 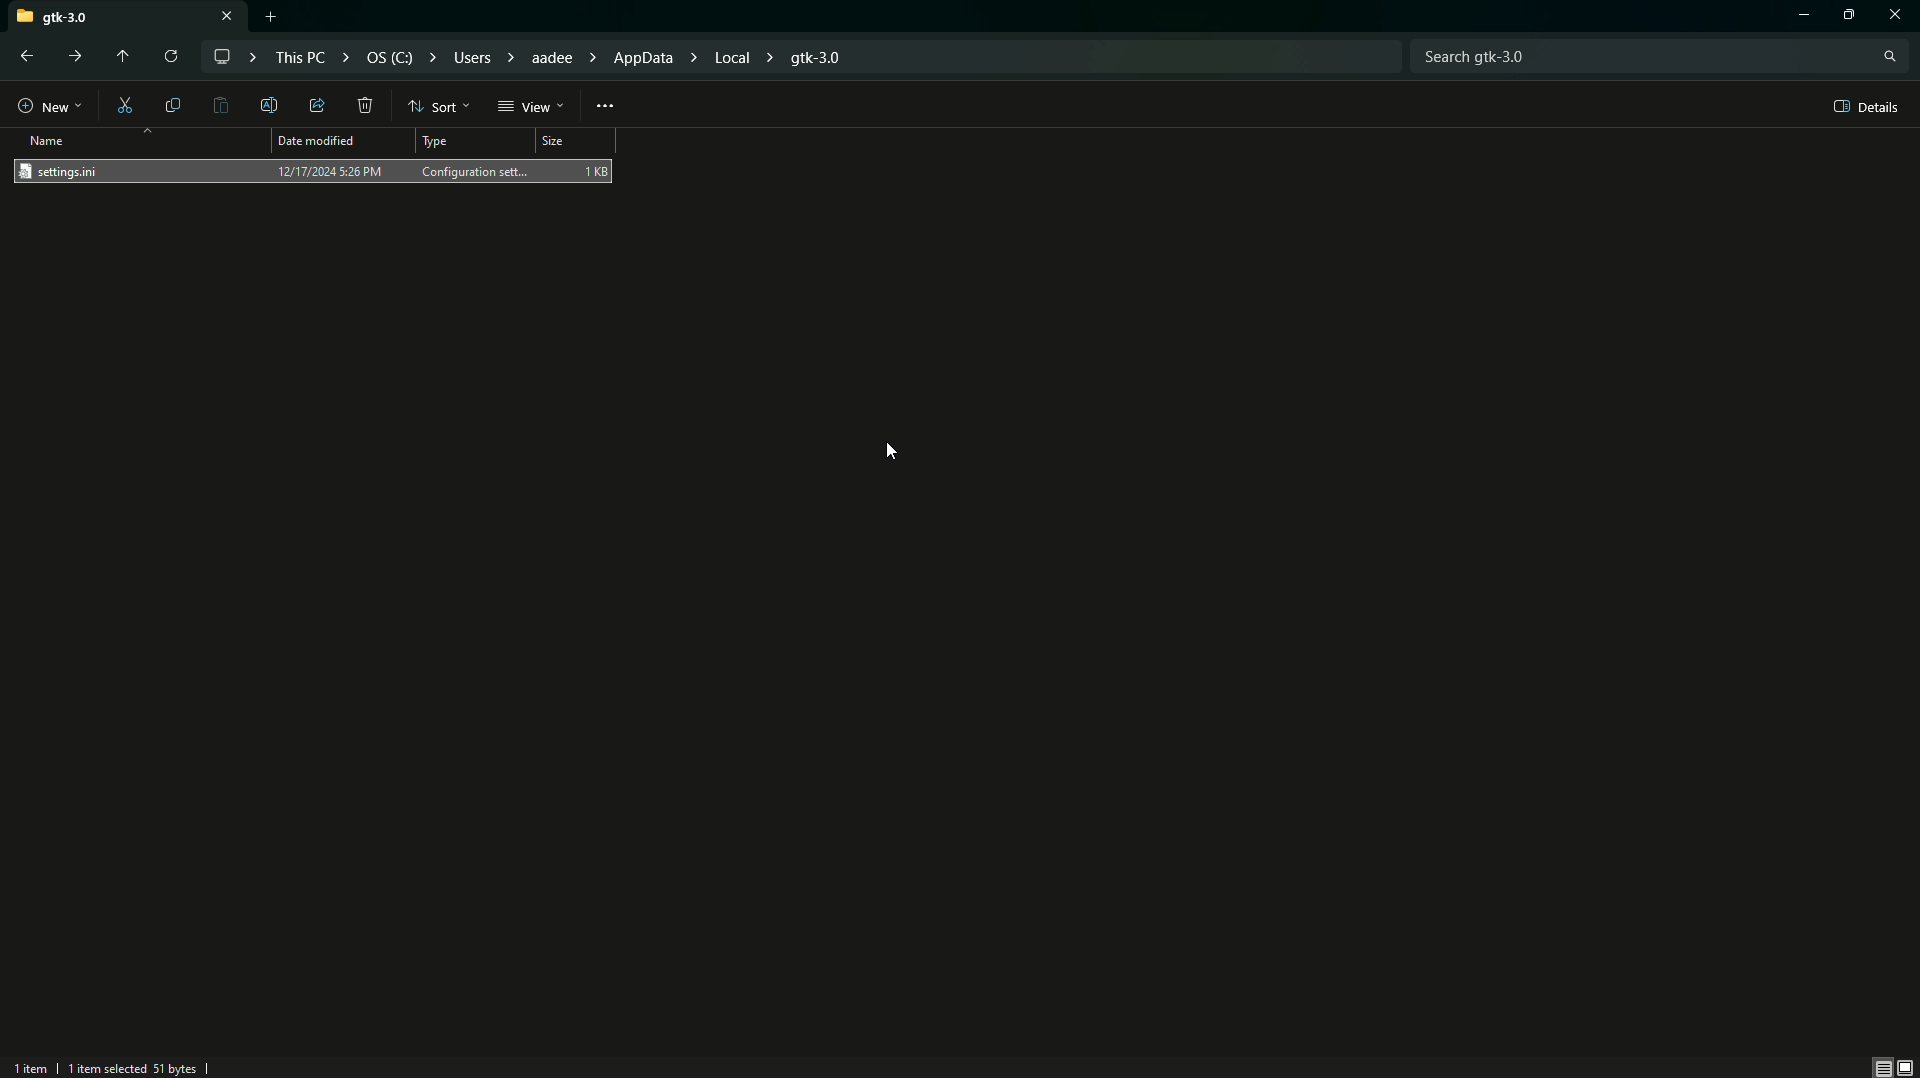 What do you see at coordinates (330, 171) in the screenshot?
I see `Date and Time` at bounding box center [330, 171].